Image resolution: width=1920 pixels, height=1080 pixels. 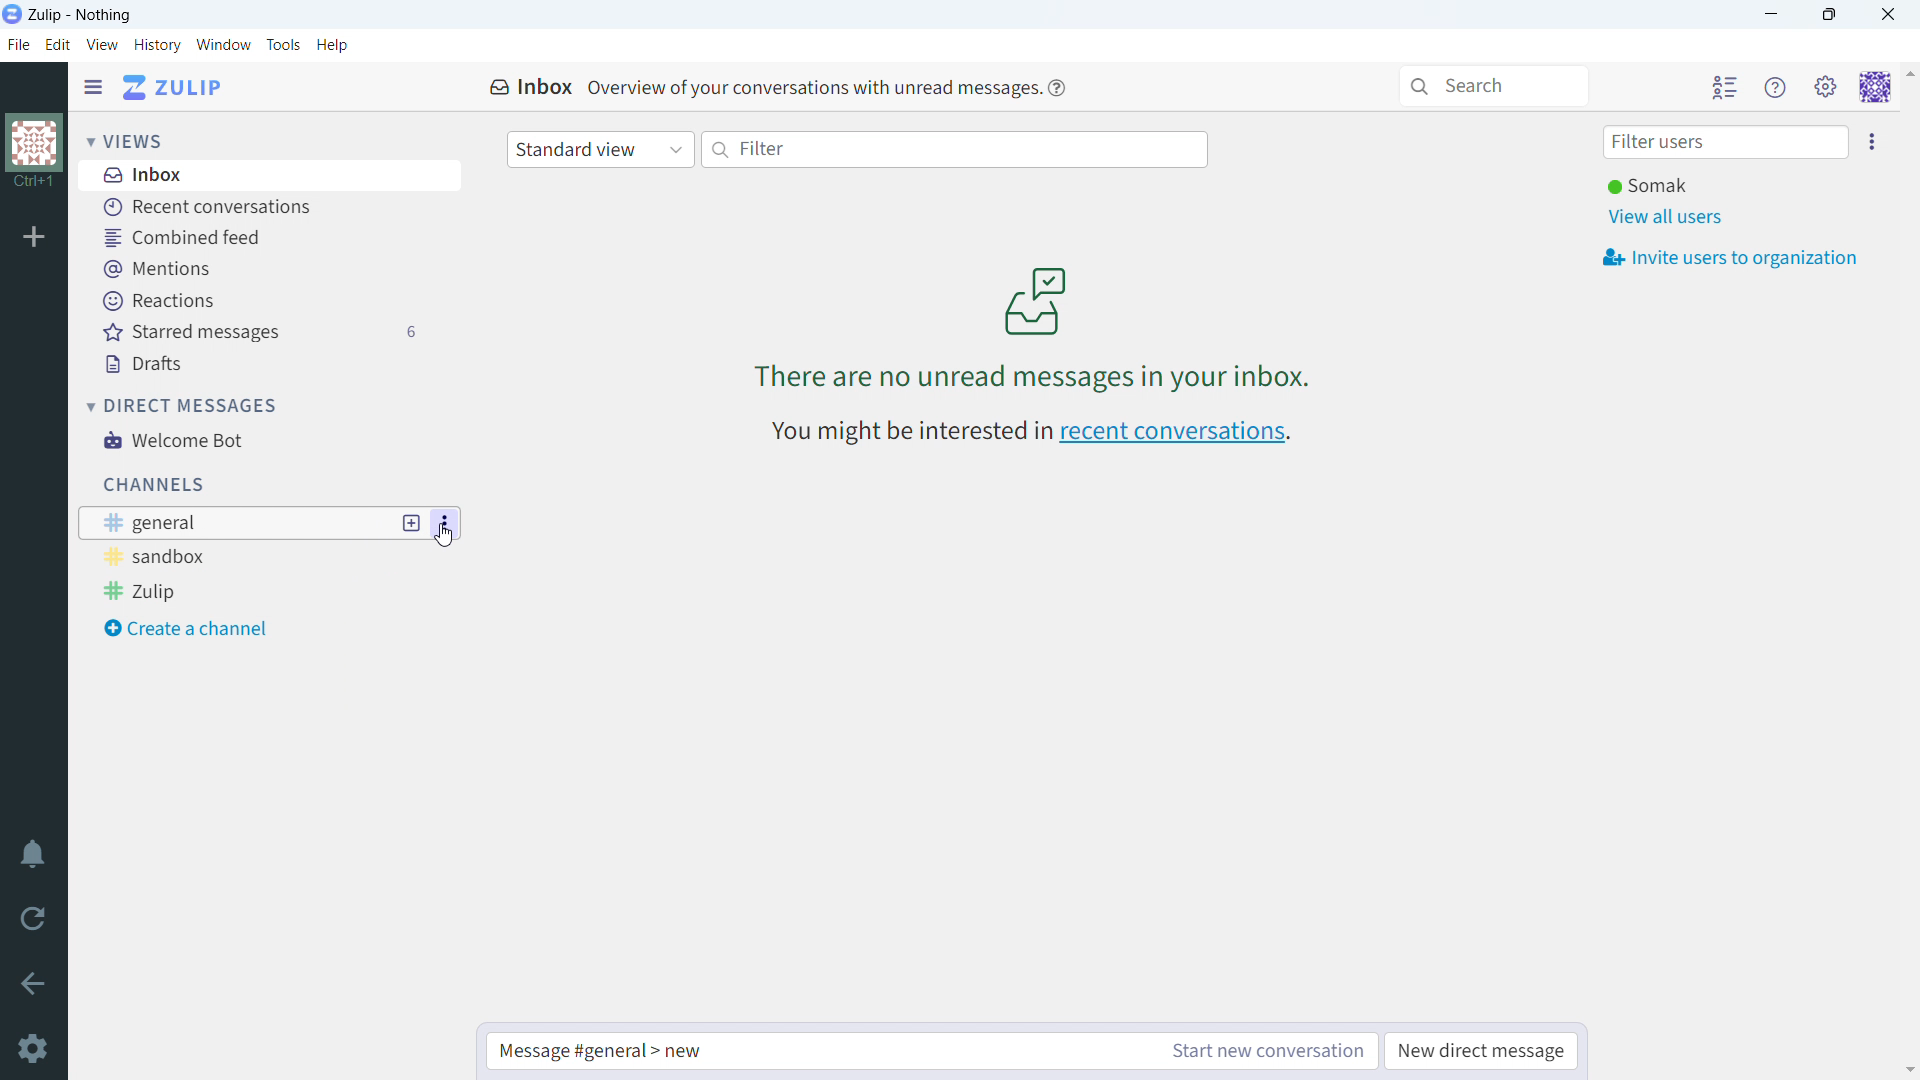 I want to click on hide sidebar menu, so click(x=93, y=88).